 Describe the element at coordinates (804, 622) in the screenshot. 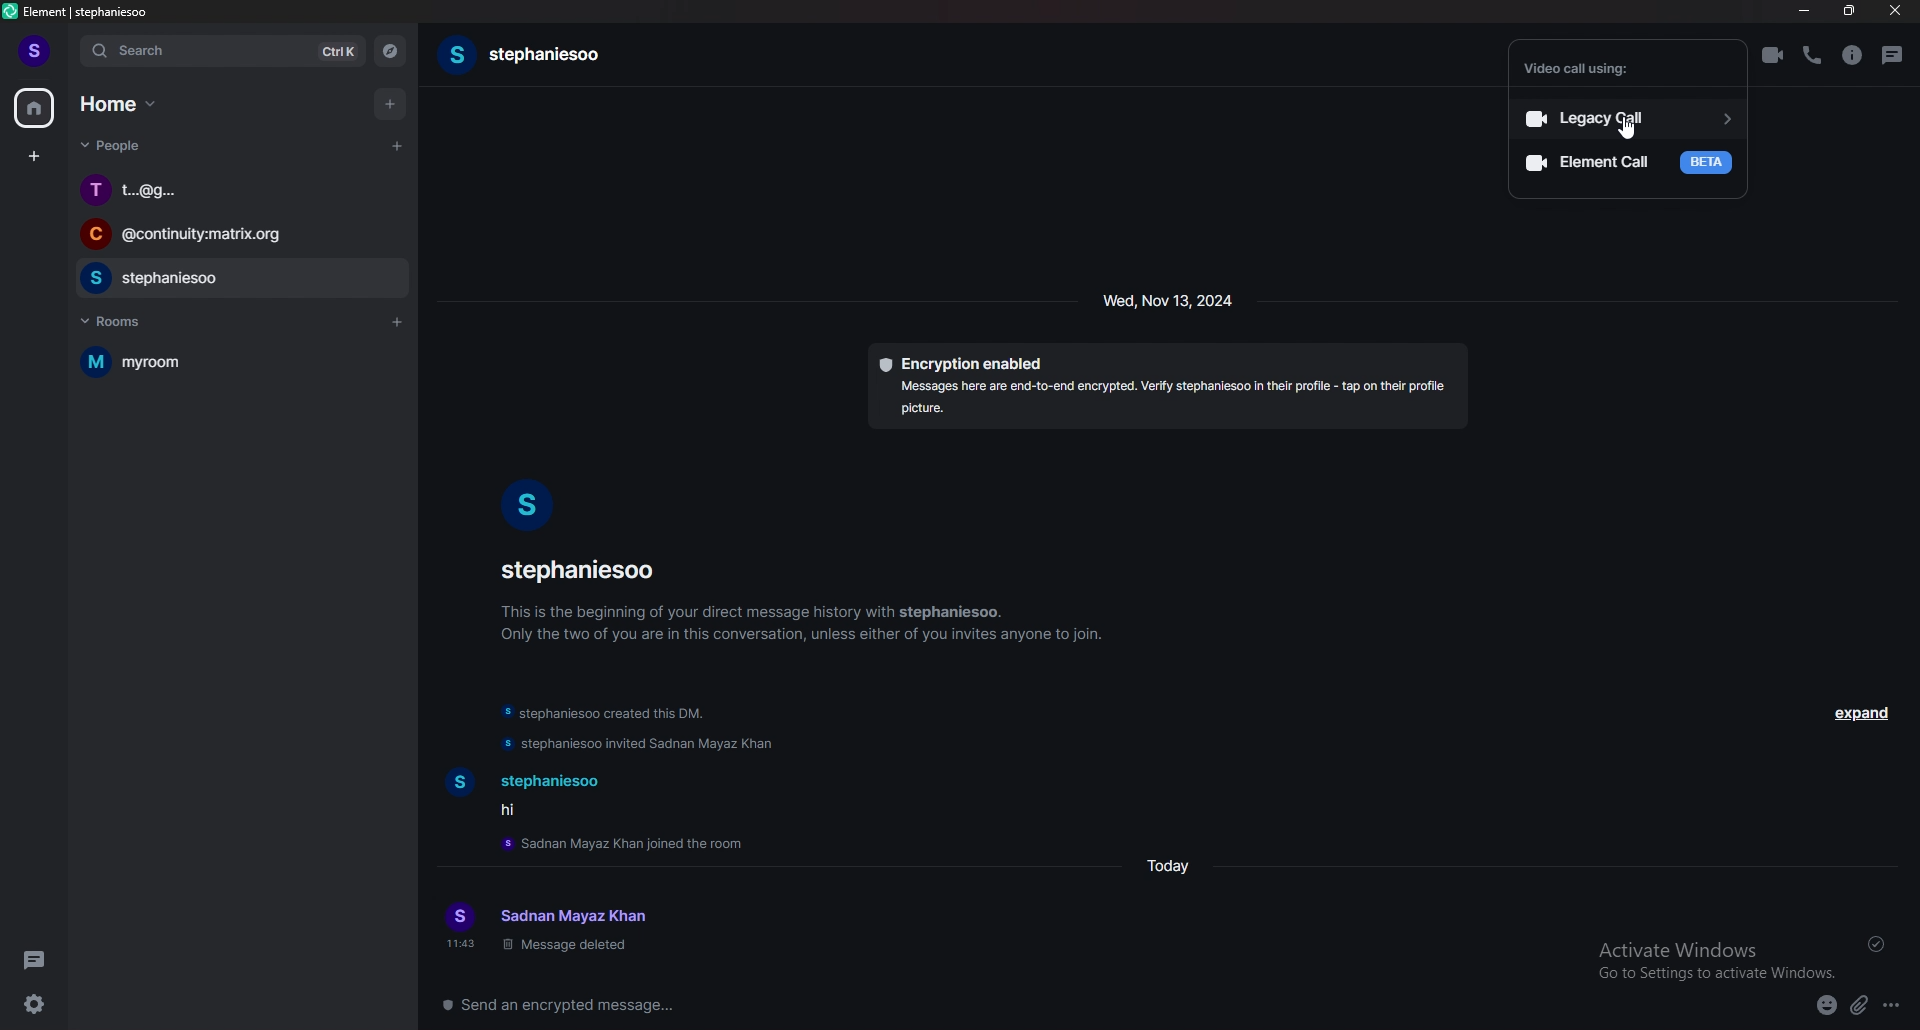

I see `info` at that location.